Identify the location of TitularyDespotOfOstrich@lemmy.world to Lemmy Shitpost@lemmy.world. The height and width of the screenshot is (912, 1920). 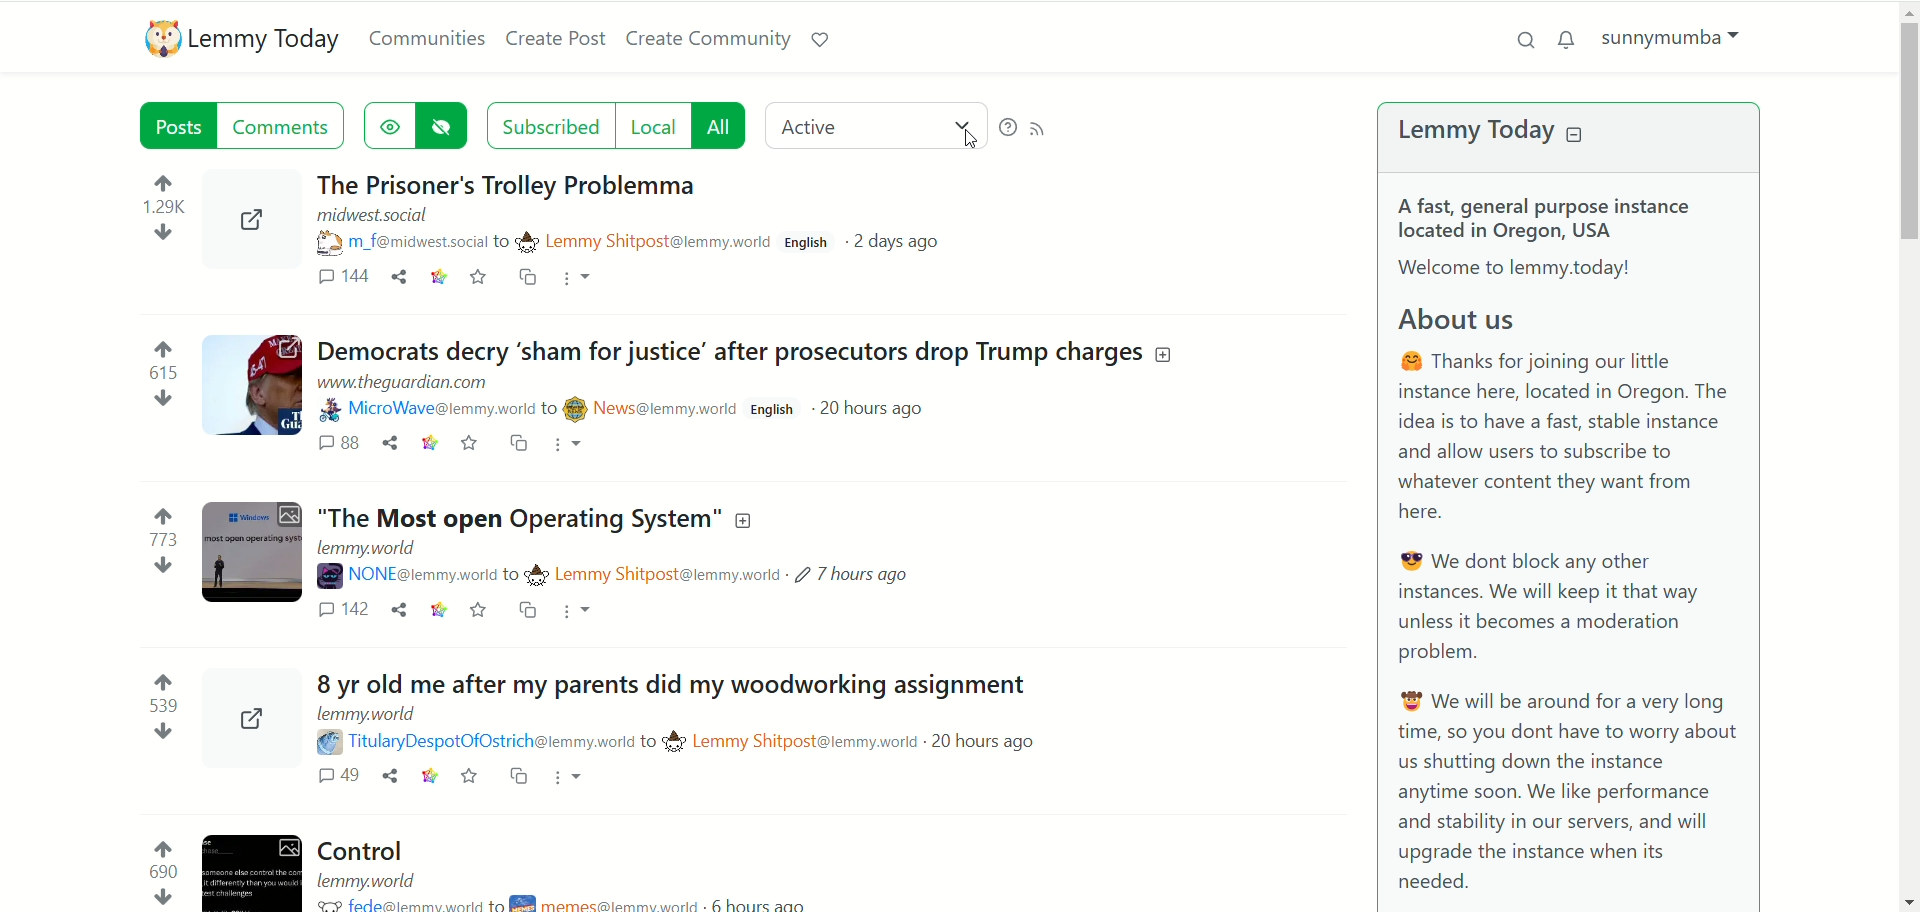
(617, 741).